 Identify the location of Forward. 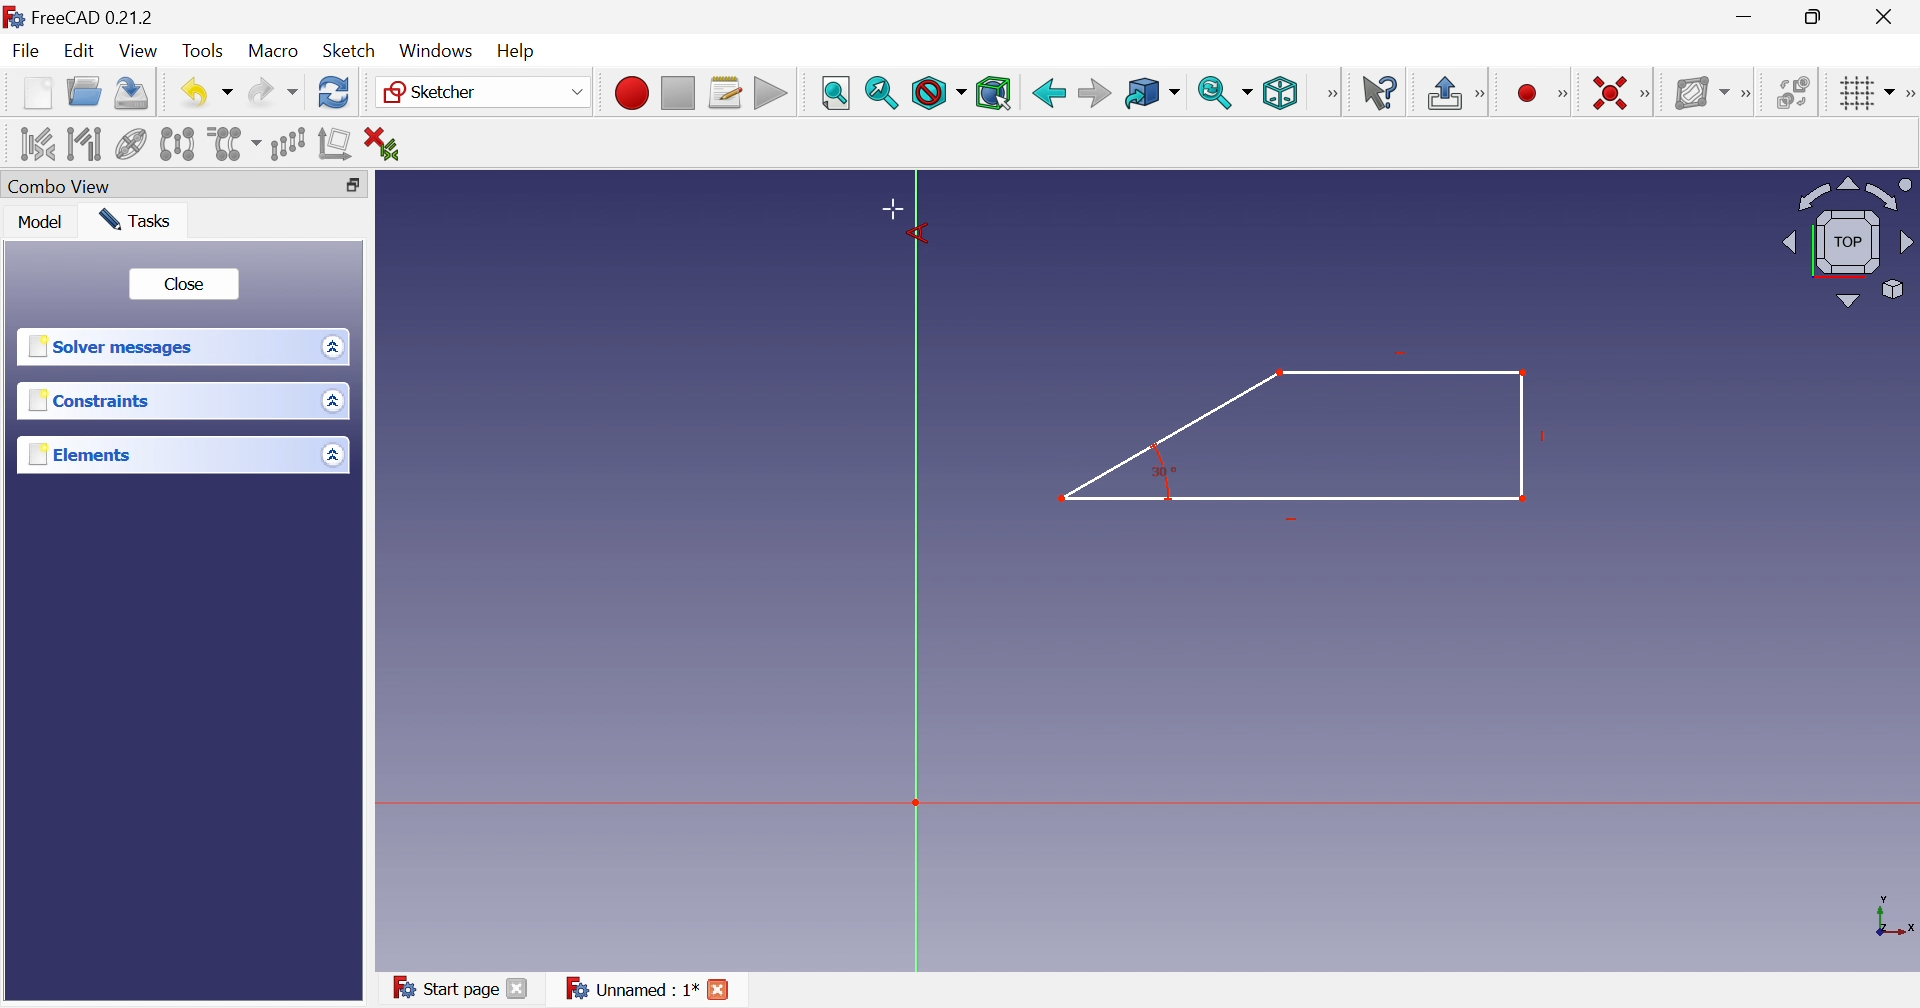
(1094, 92).